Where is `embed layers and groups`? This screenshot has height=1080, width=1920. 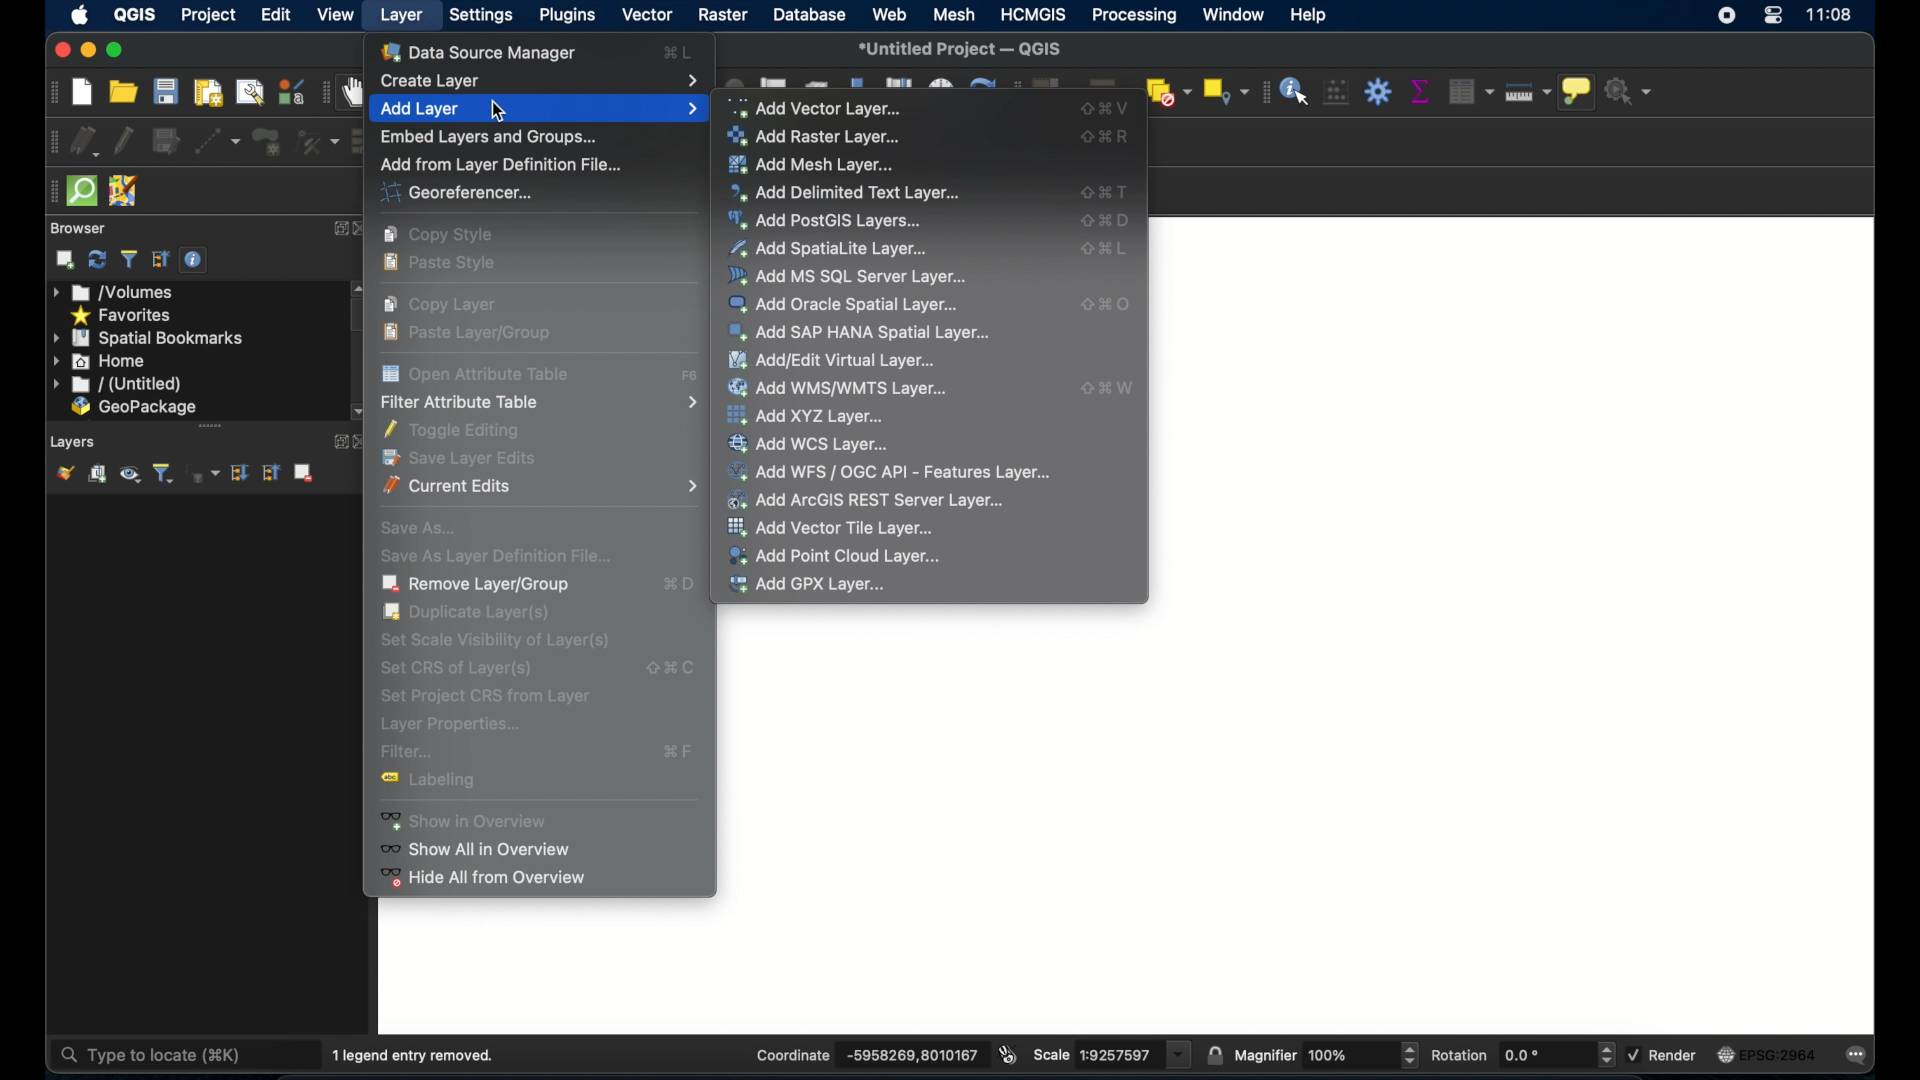 embed layers and groups is located at coordinates (488, 135).